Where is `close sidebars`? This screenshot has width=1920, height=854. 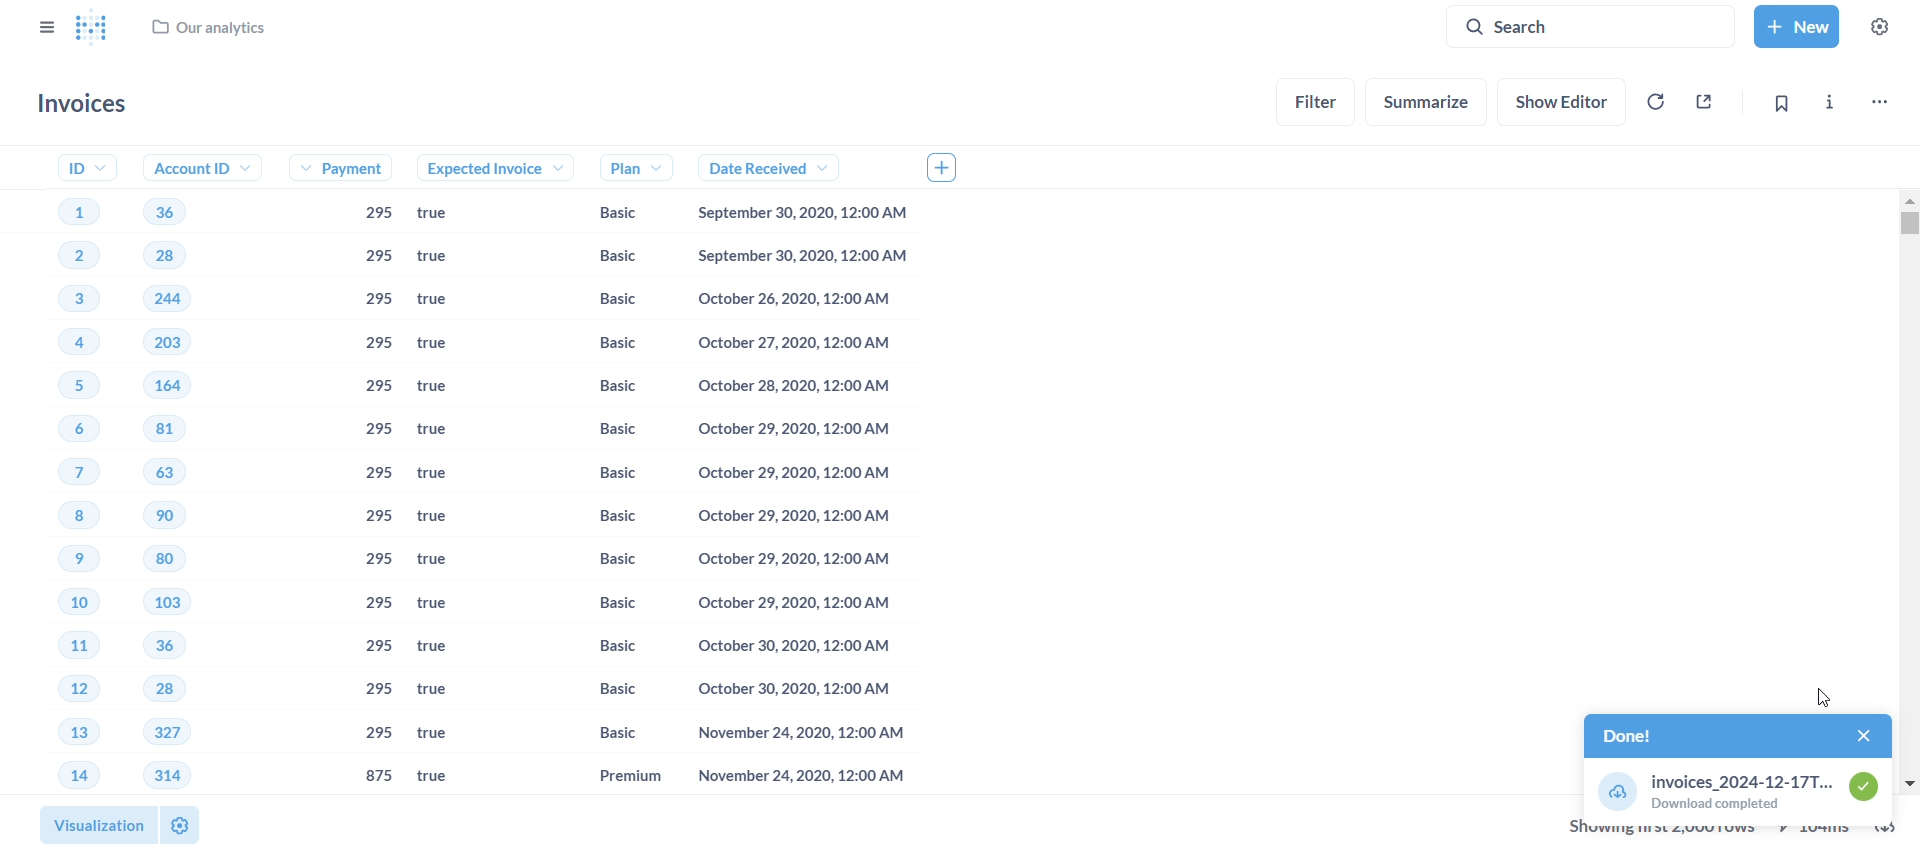
close sidebars is located at coordinates (44, 25).